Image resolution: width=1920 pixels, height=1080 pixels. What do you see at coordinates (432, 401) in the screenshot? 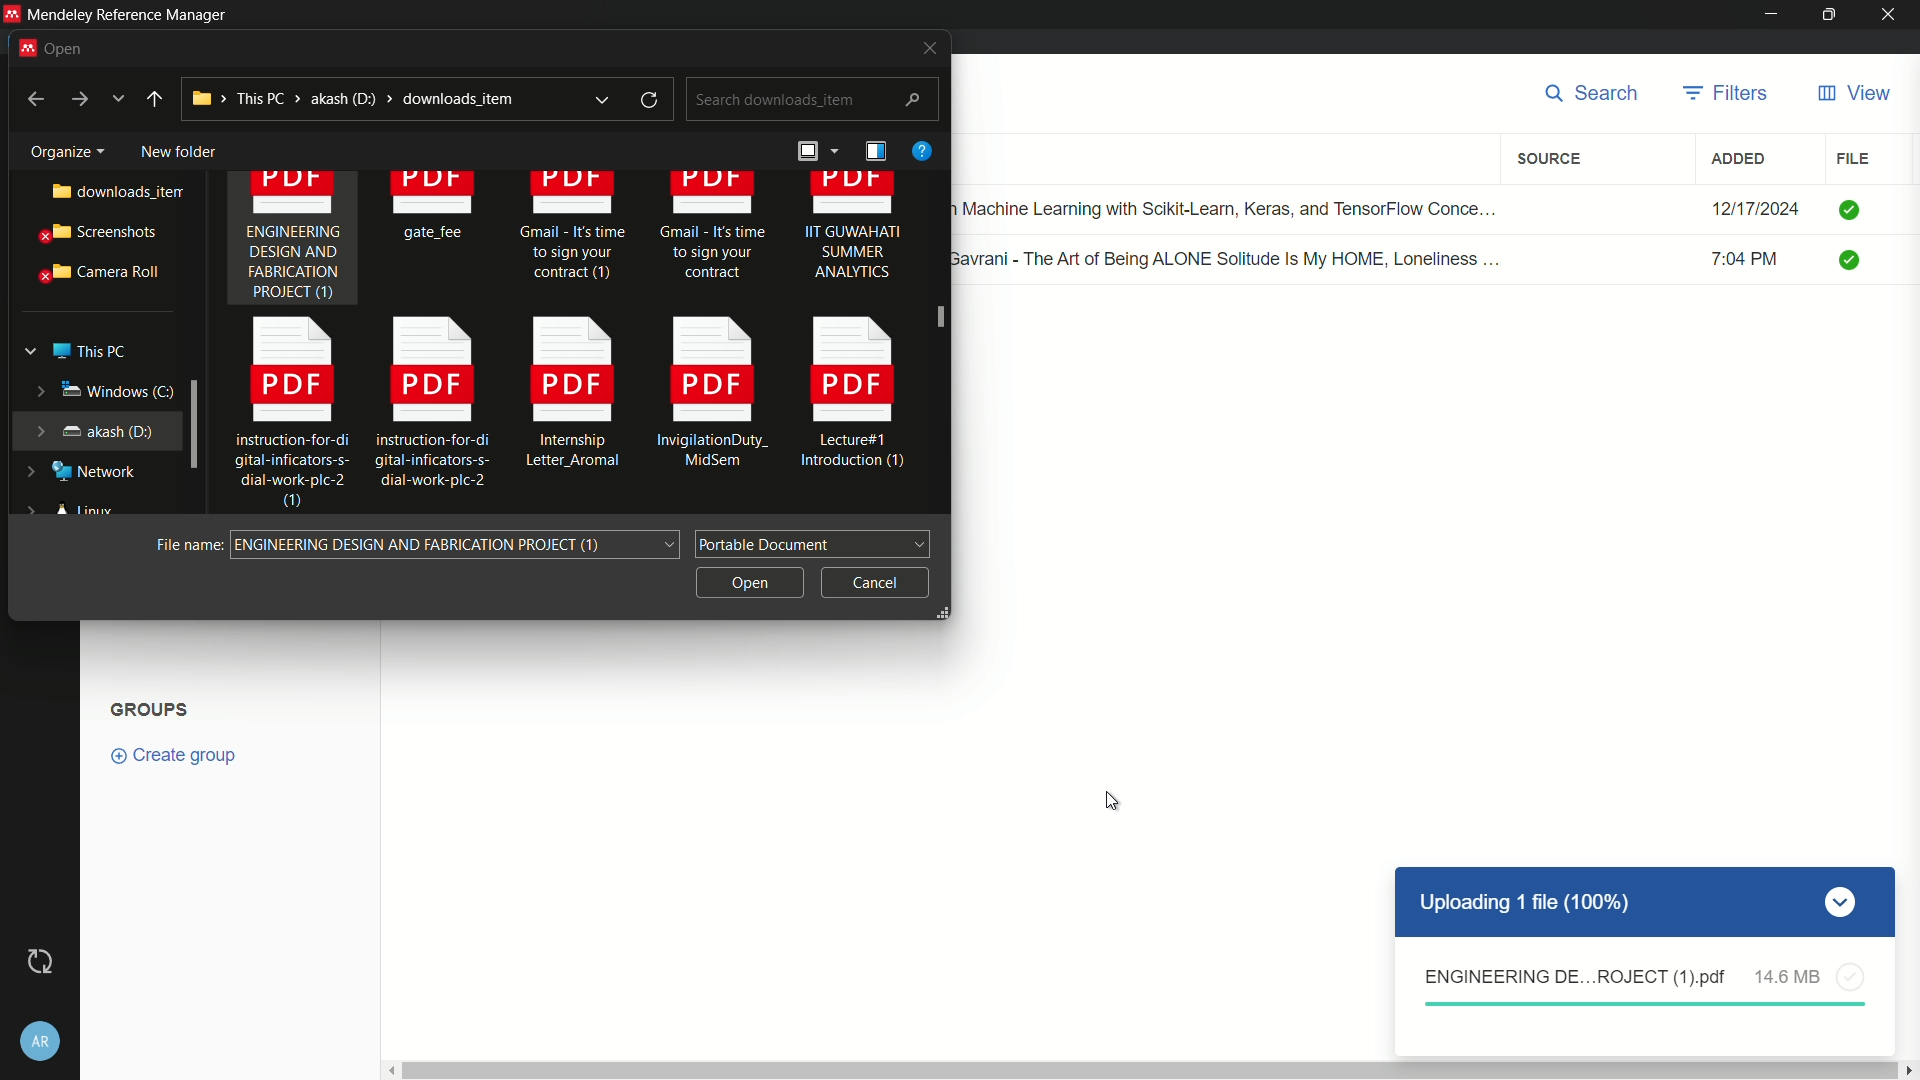
I see `instruction-for-di
gital-inficators-s-
dial-work-plc-2` at bounding box center [432, 401].